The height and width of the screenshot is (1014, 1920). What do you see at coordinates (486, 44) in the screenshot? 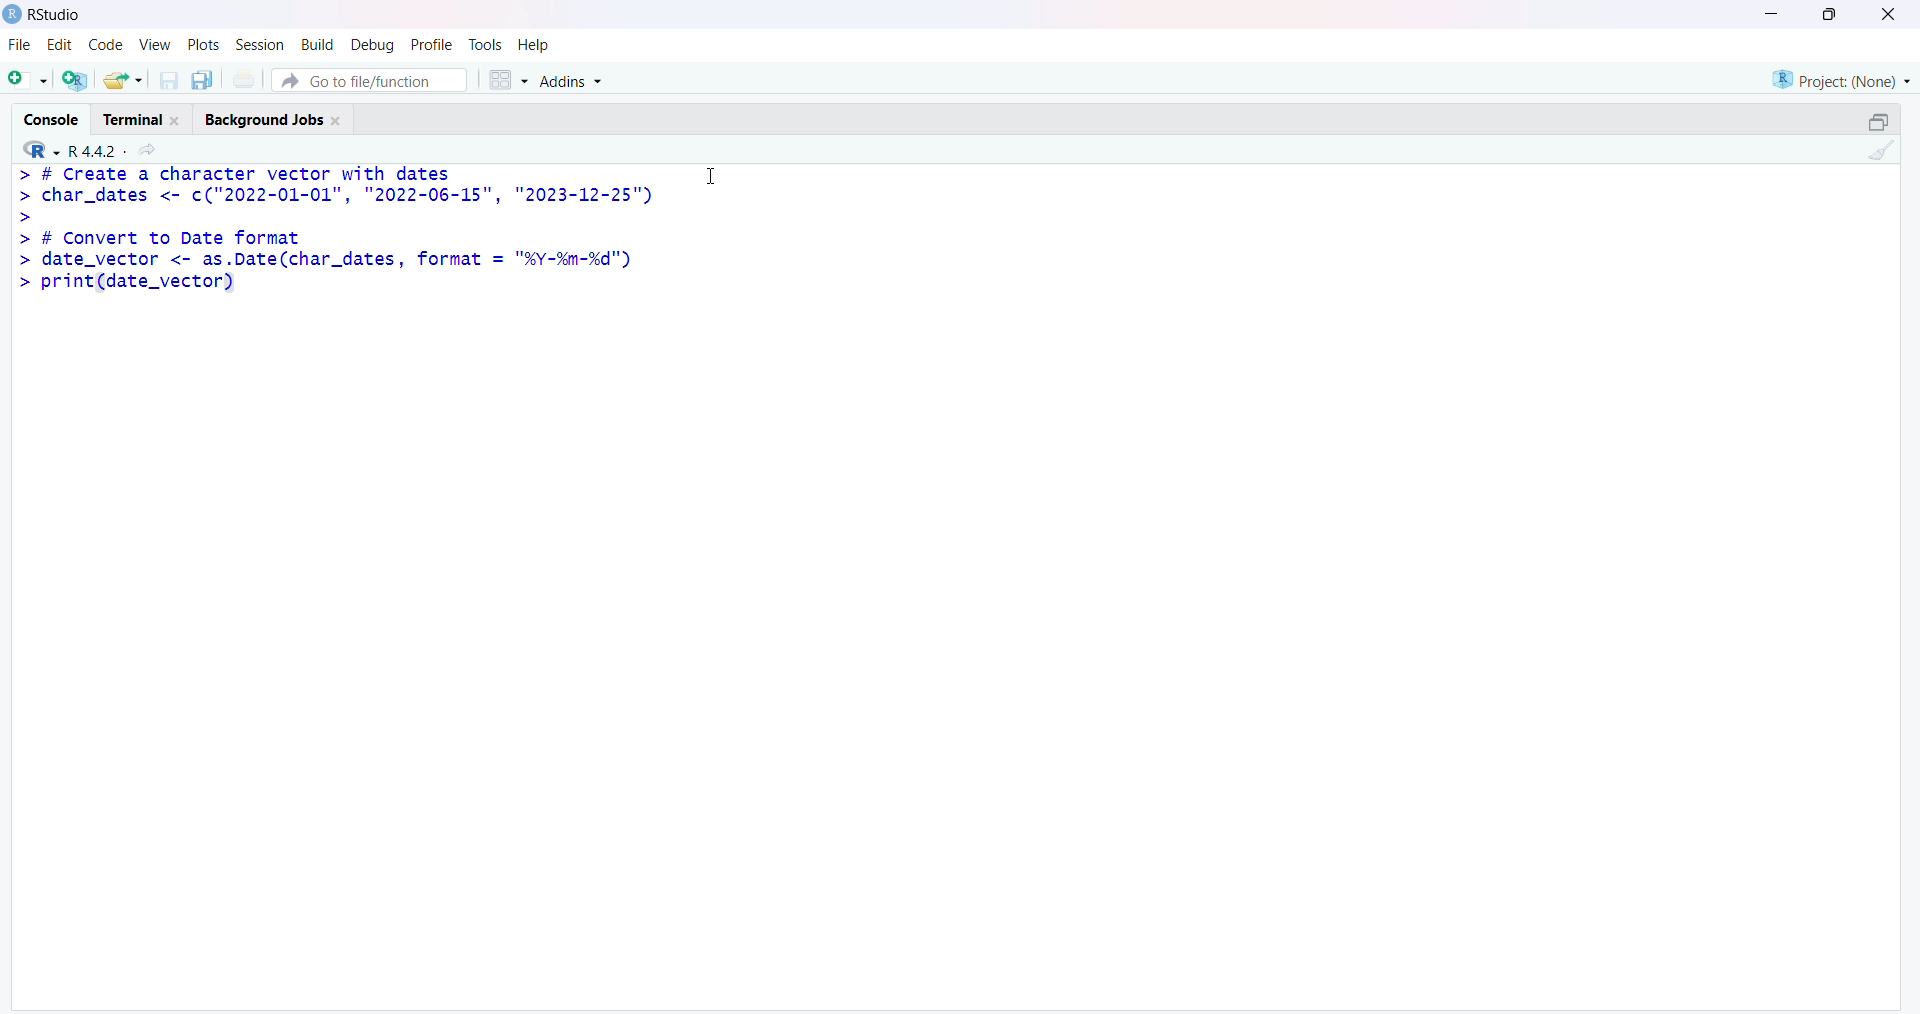
I see `Tools` at bounding box center [486, 44].